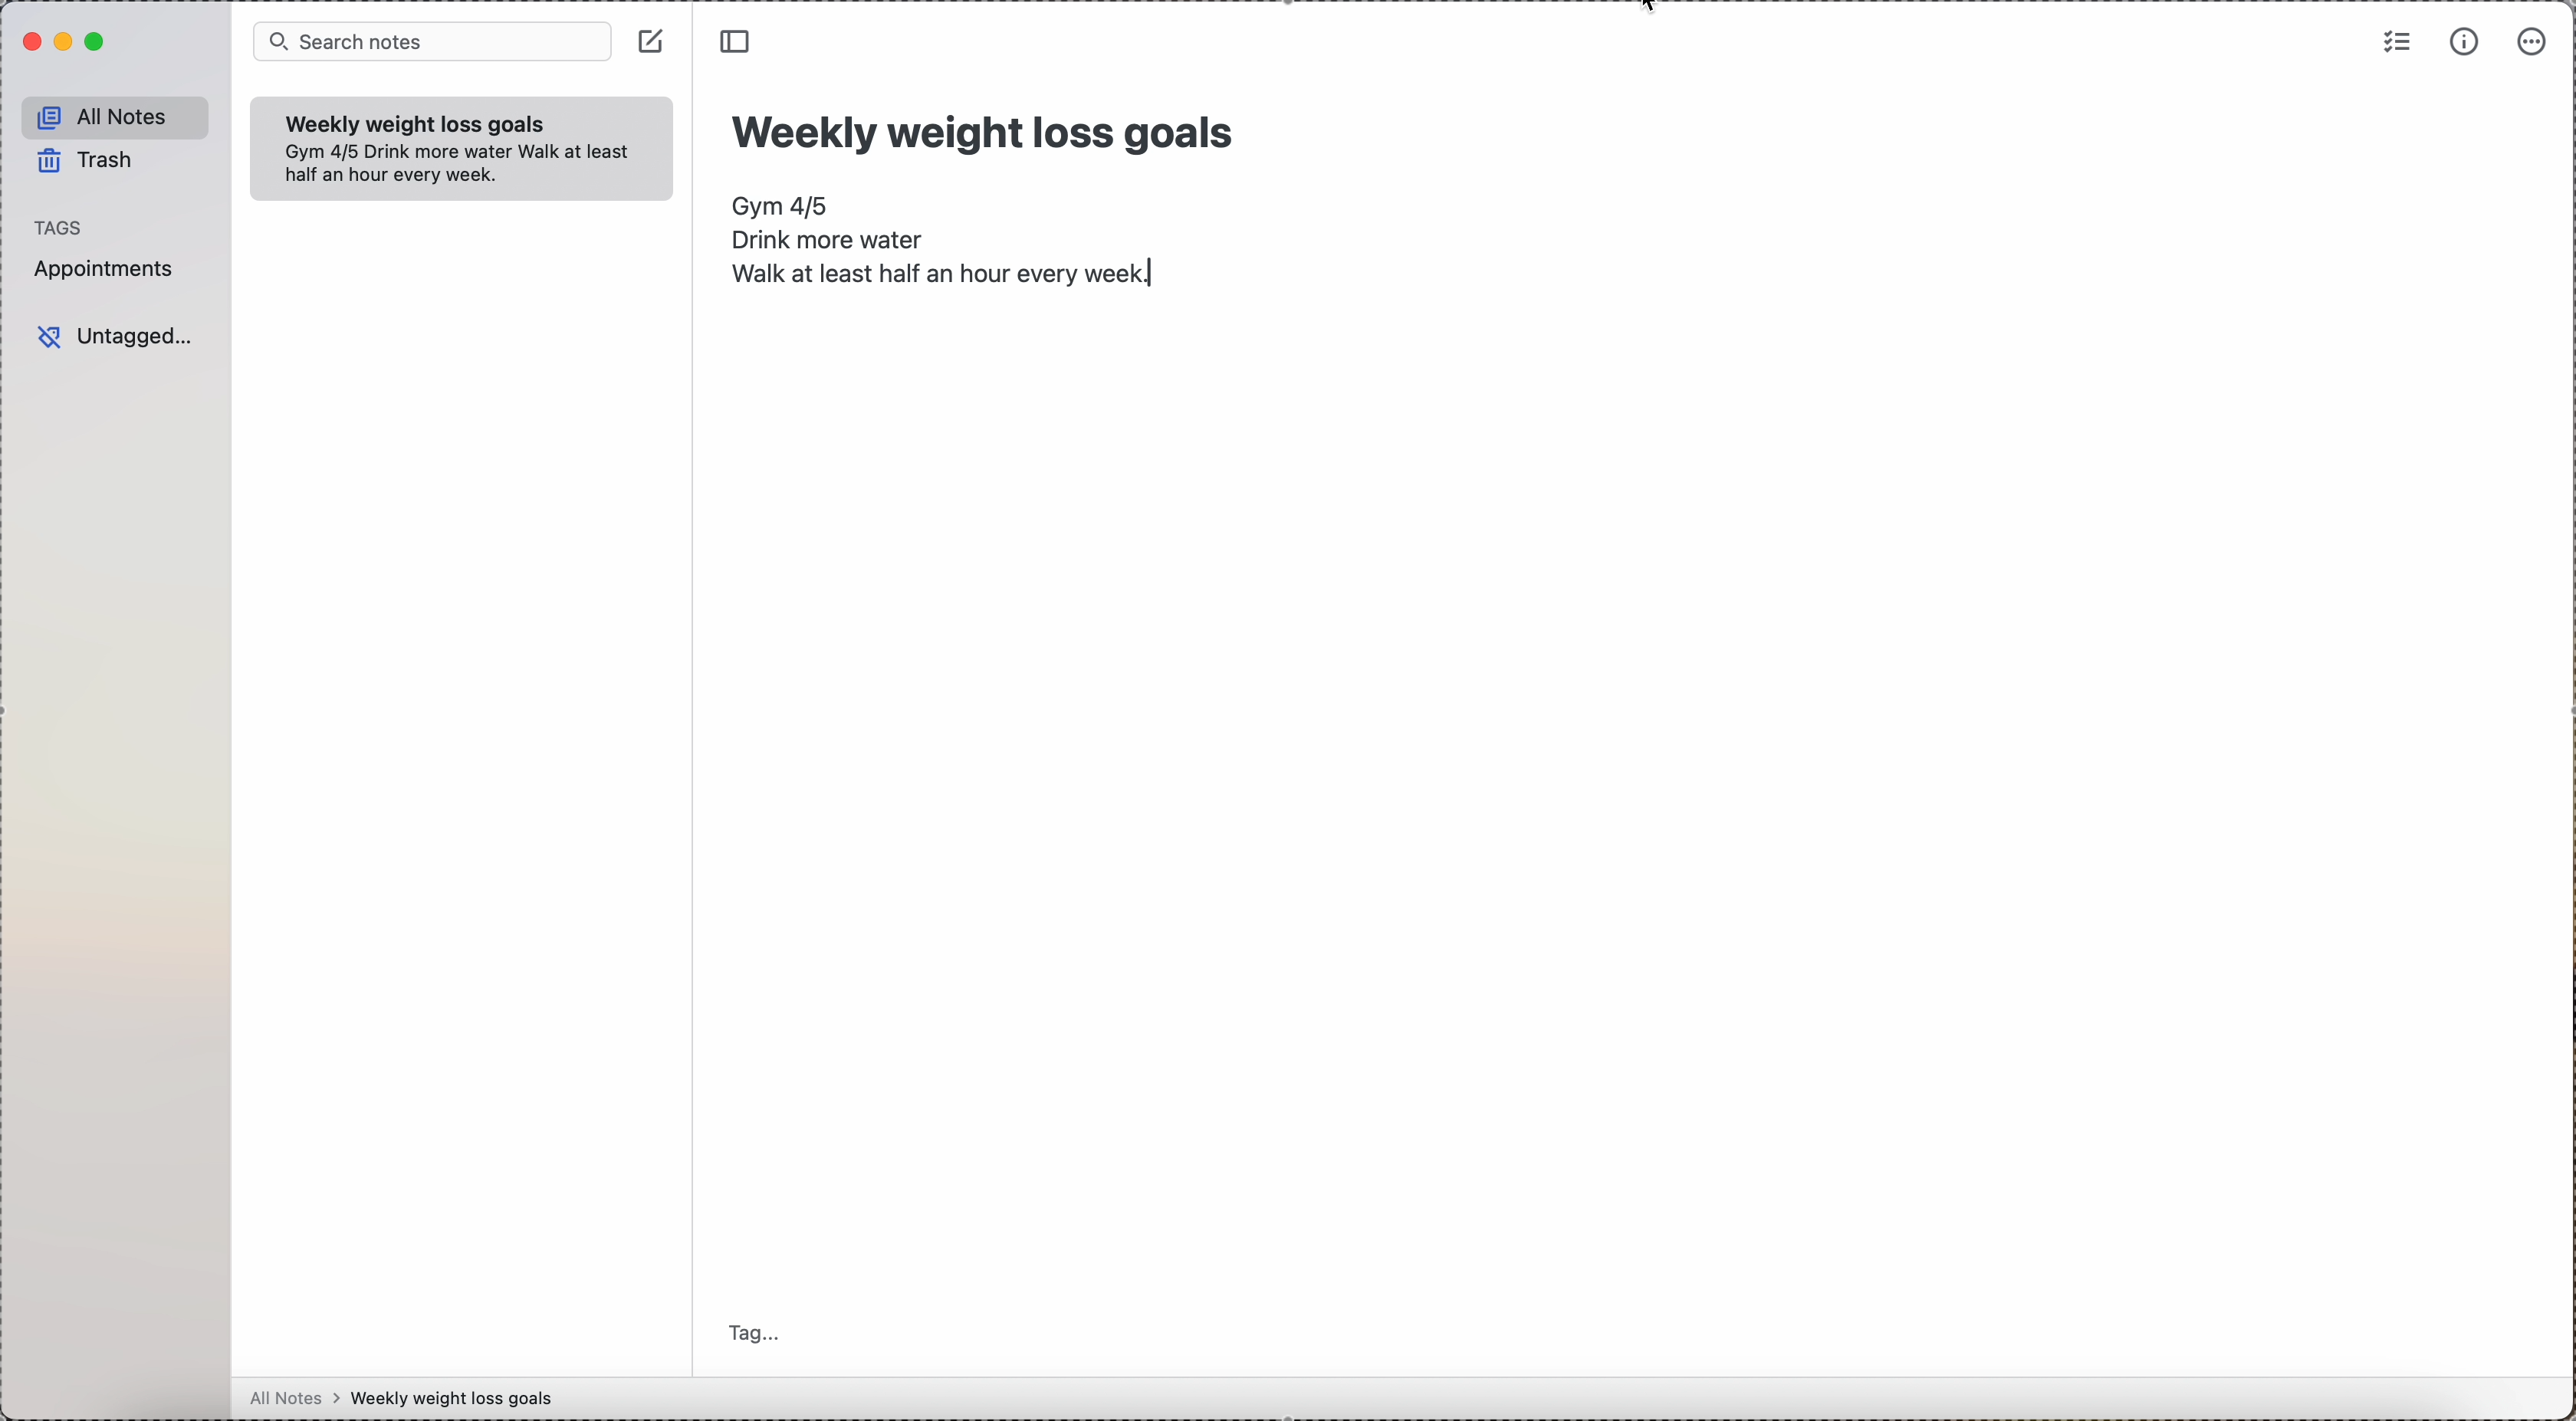  I want to click on walk at least, so click(579, 151).